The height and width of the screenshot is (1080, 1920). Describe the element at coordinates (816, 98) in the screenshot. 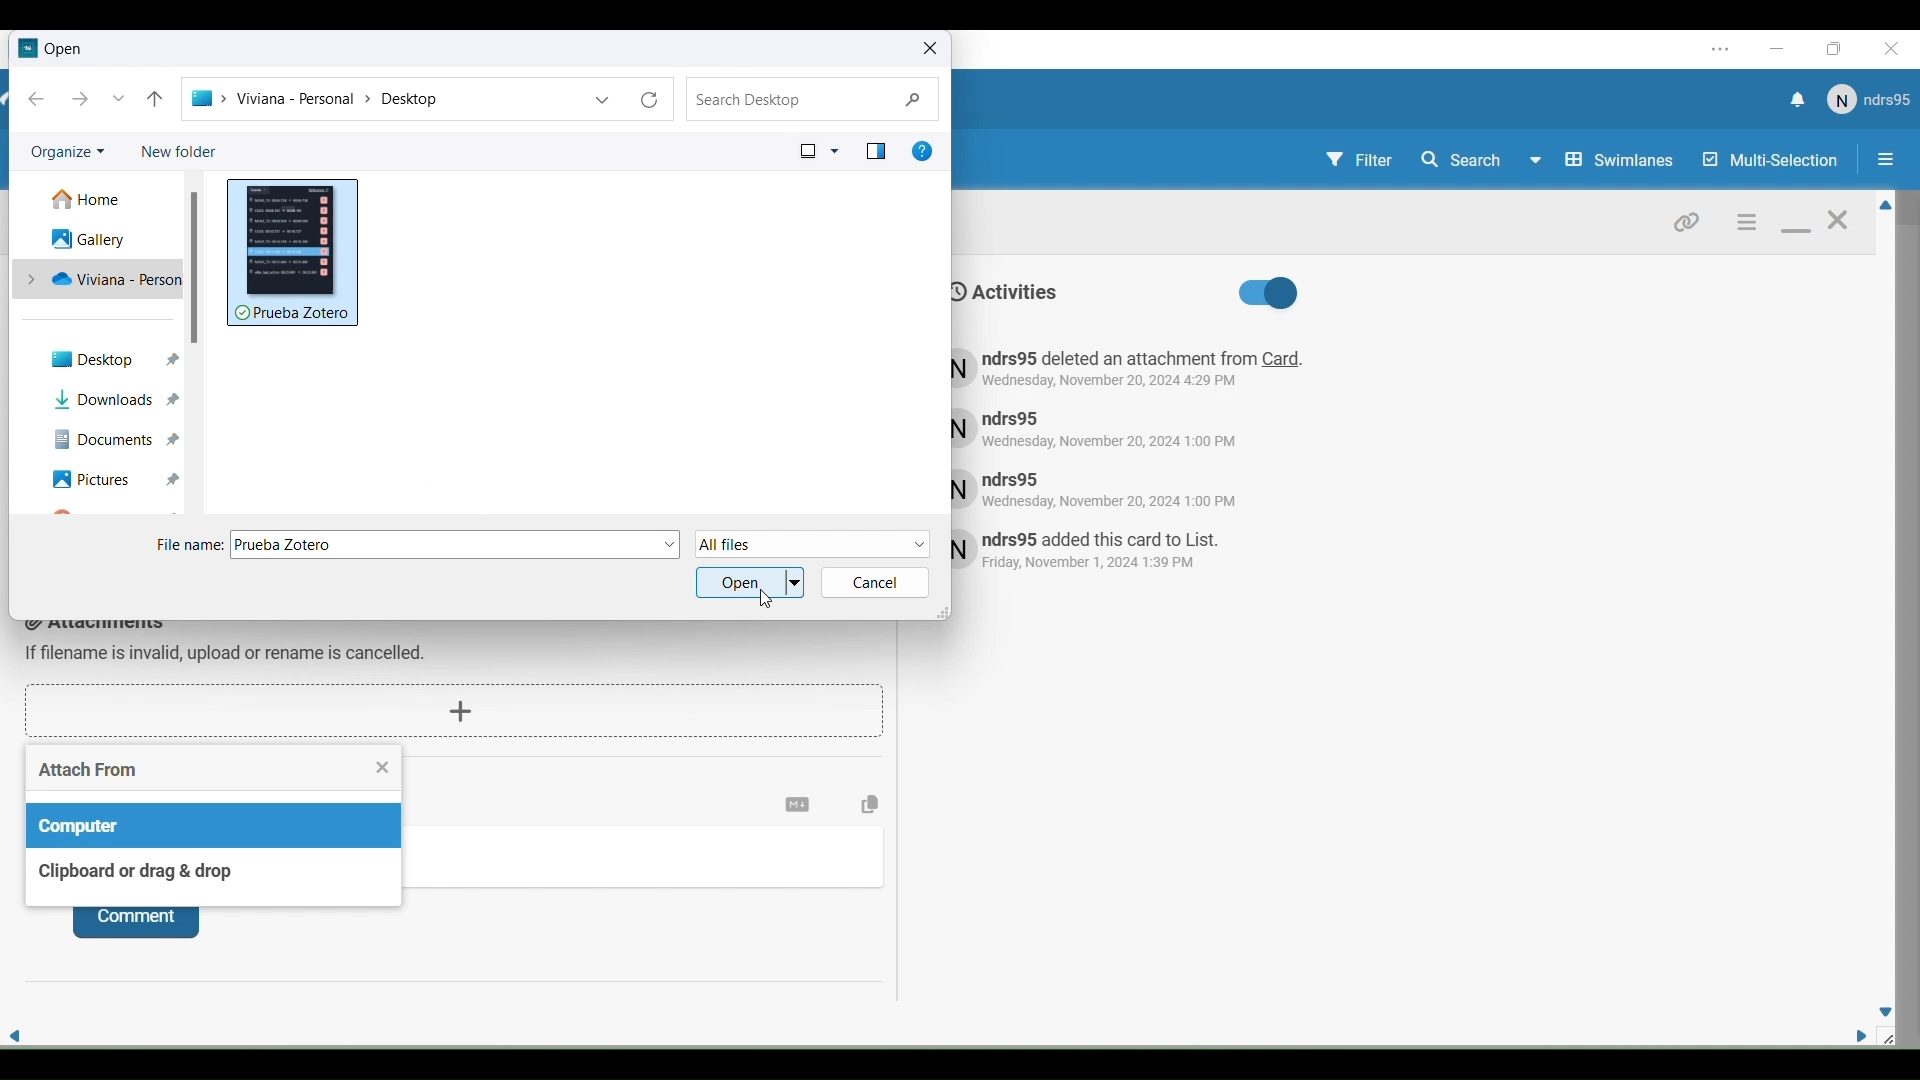

I see `Search Desktop` at that location.